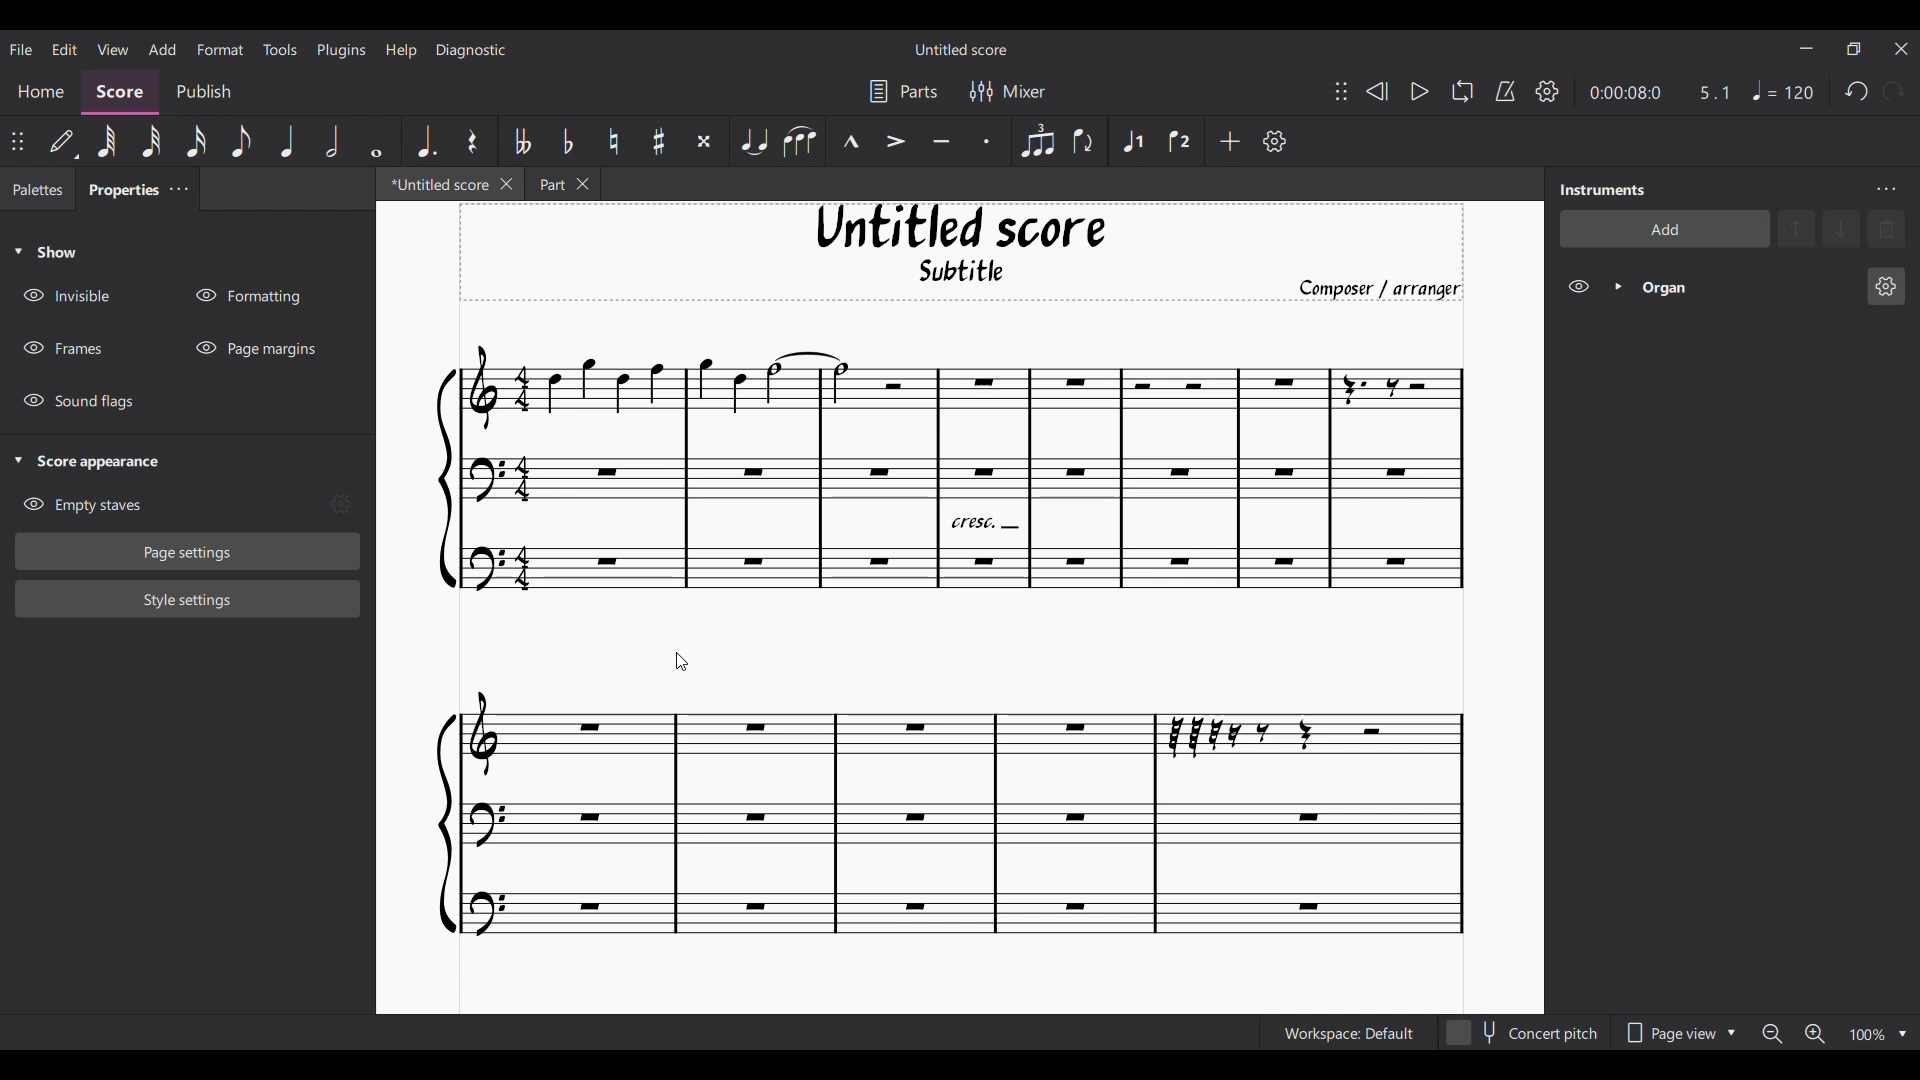 The image size is (1920, 1080). Describe the element at coordinates (660, 142) in the screenshot. I see `Toggle sharp` at that location.